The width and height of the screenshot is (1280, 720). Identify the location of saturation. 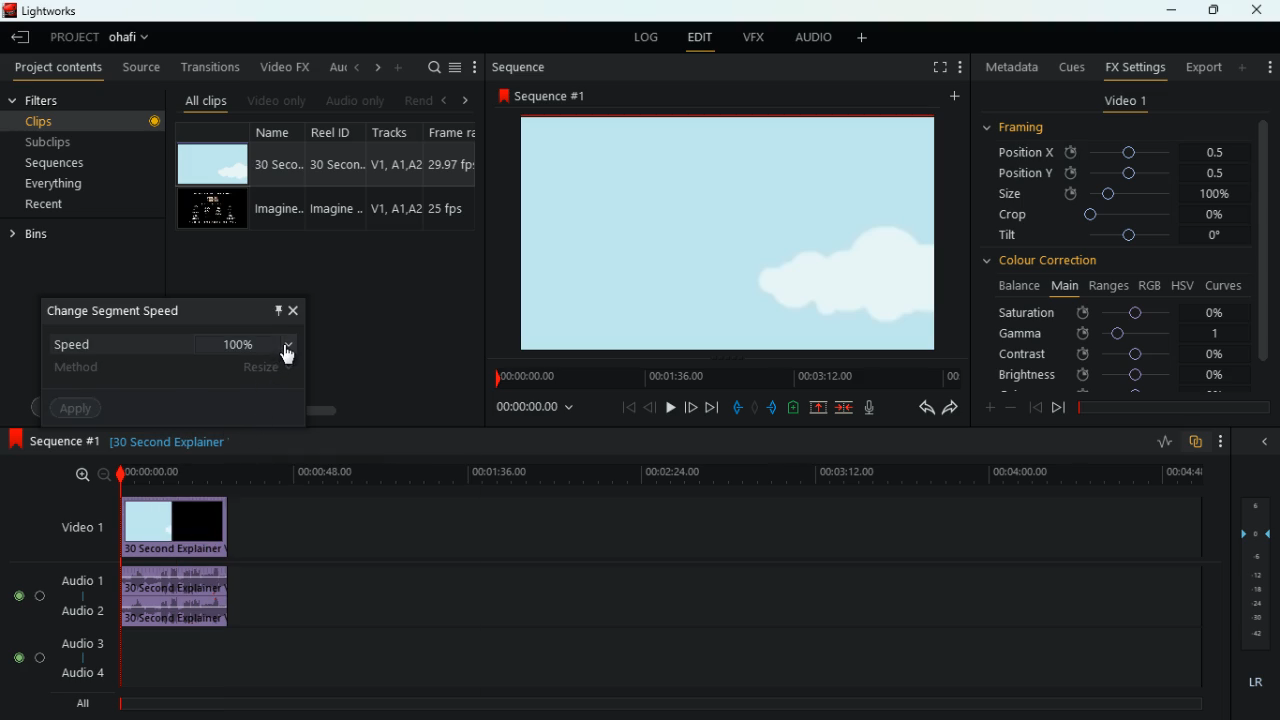
(1116, 311).